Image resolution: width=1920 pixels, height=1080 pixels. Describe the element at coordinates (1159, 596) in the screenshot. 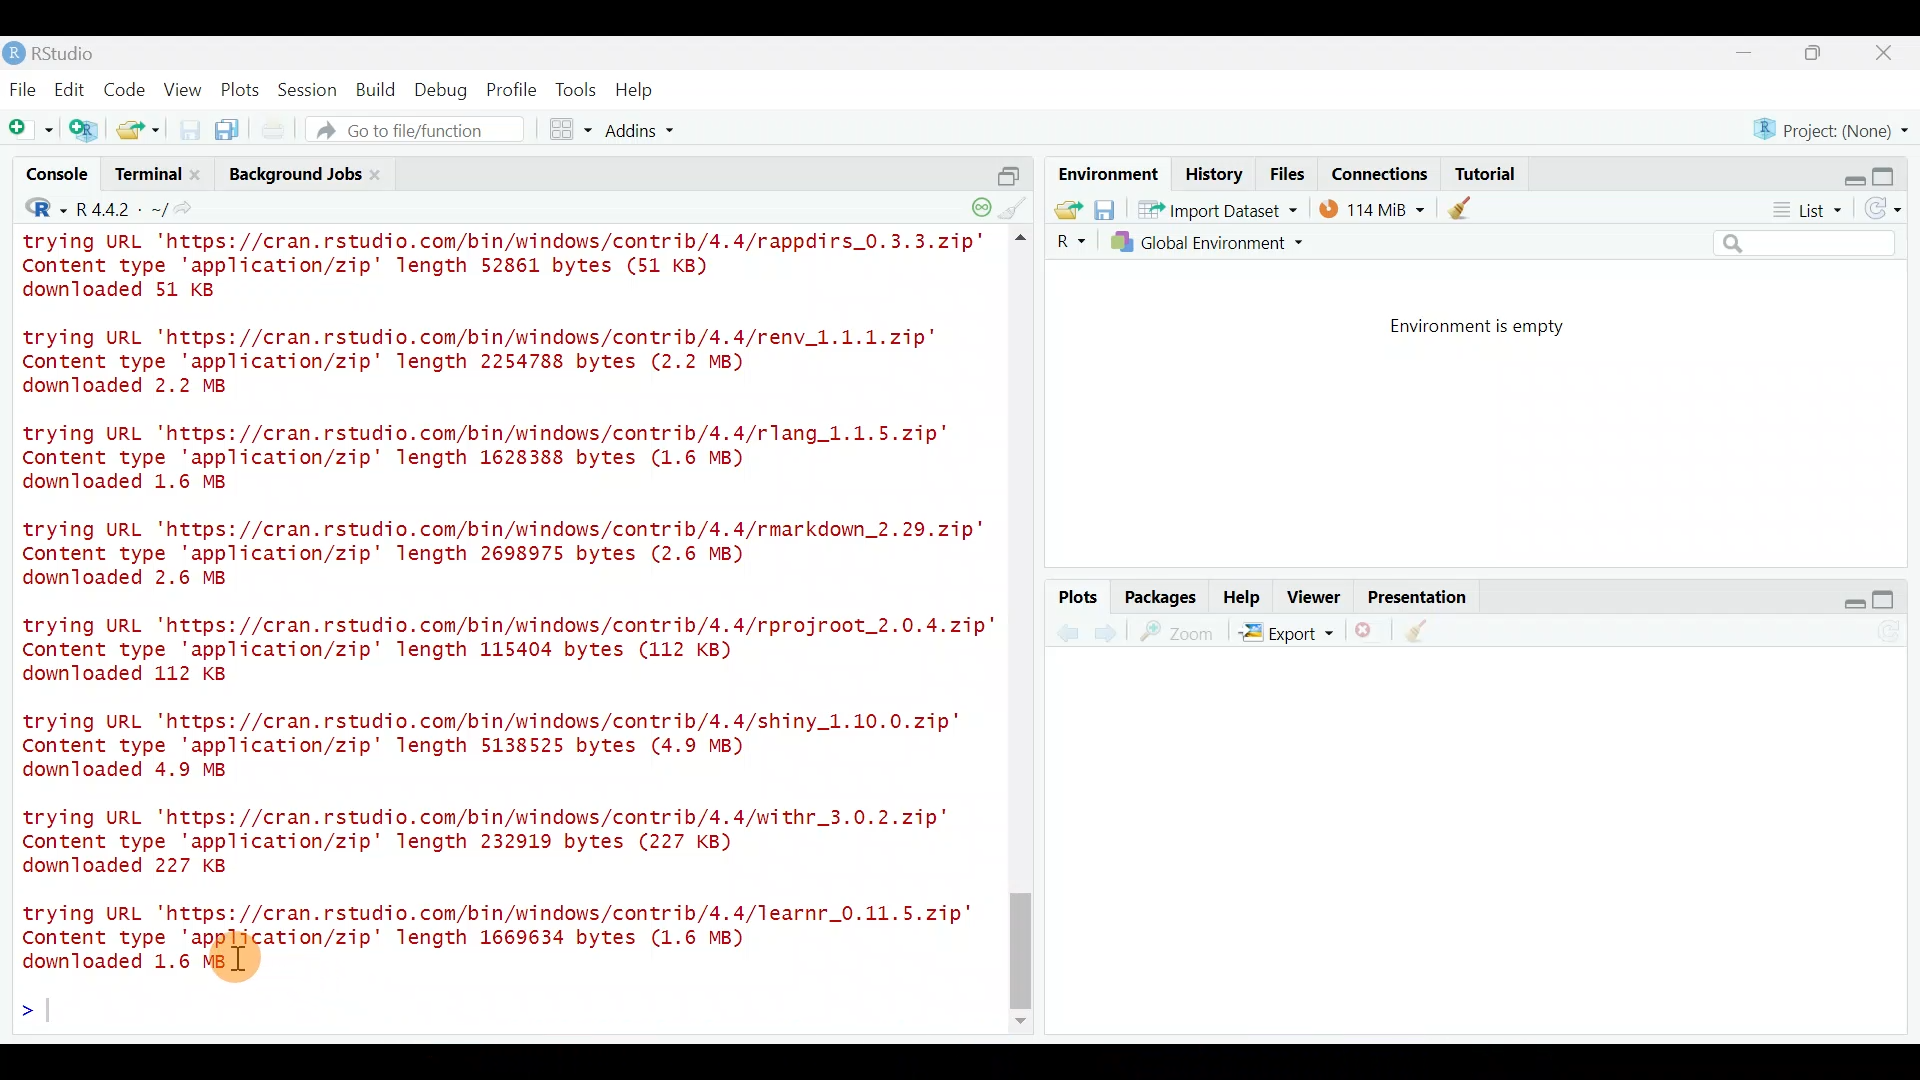

I see `Packages` at that location.